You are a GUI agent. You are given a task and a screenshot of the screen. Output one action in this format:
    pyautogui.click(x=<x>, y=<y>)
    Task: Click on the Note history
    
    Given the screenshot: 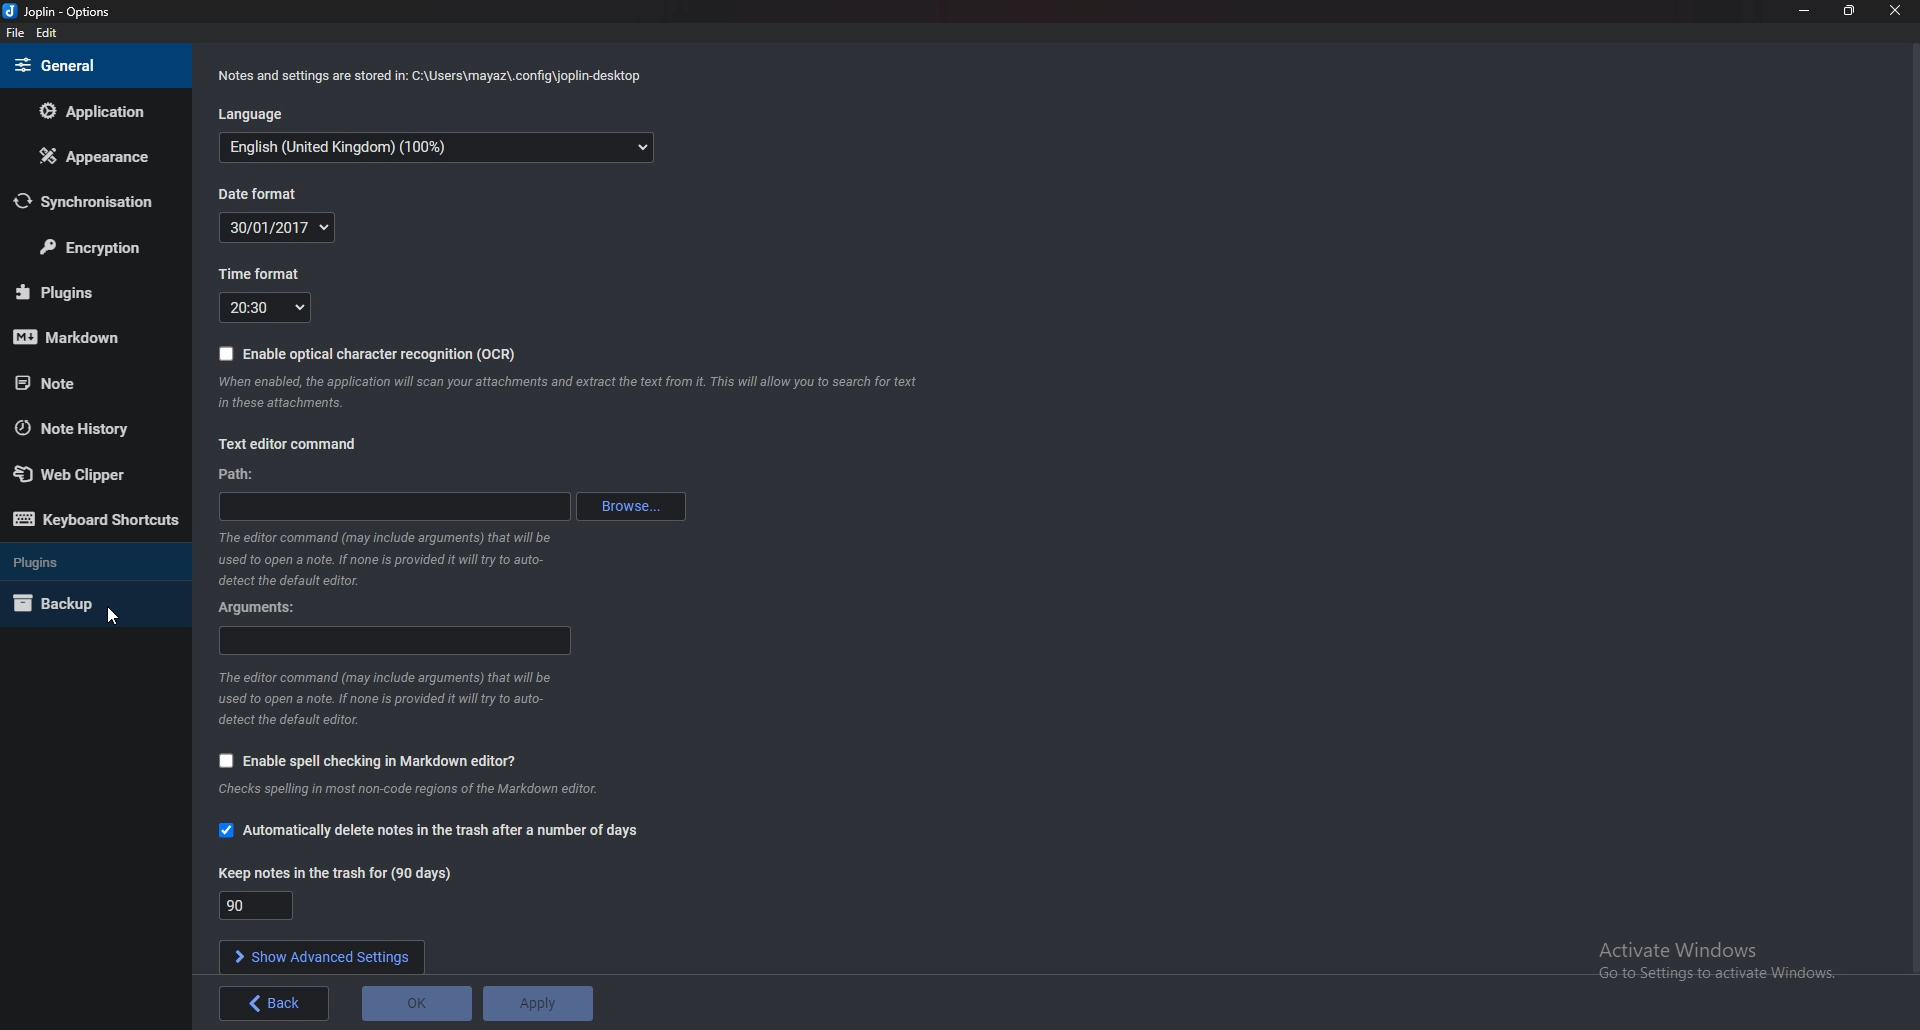 What is the action you would take?
    pyautogui.click(x=89, y=428)
    